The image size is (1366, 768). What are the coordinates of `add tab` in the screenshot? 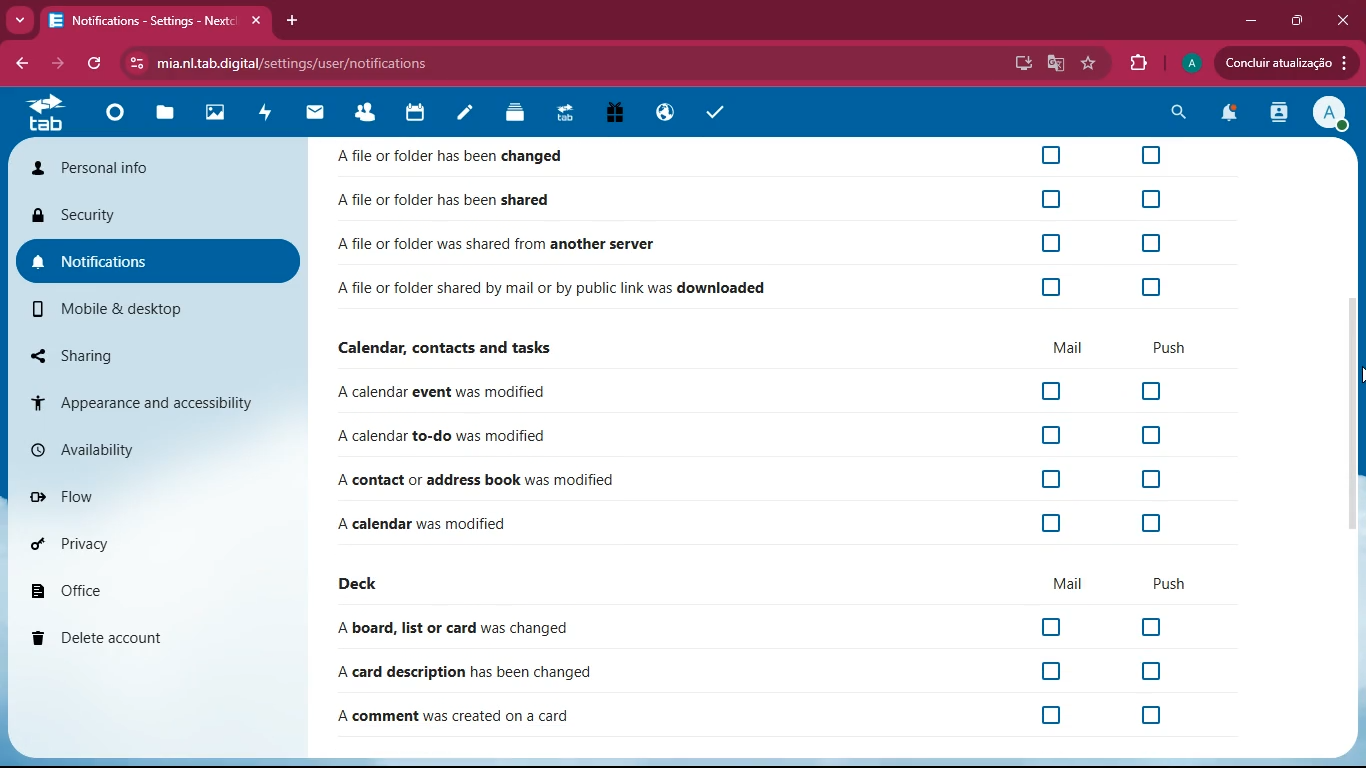 It's located at (289, 20).